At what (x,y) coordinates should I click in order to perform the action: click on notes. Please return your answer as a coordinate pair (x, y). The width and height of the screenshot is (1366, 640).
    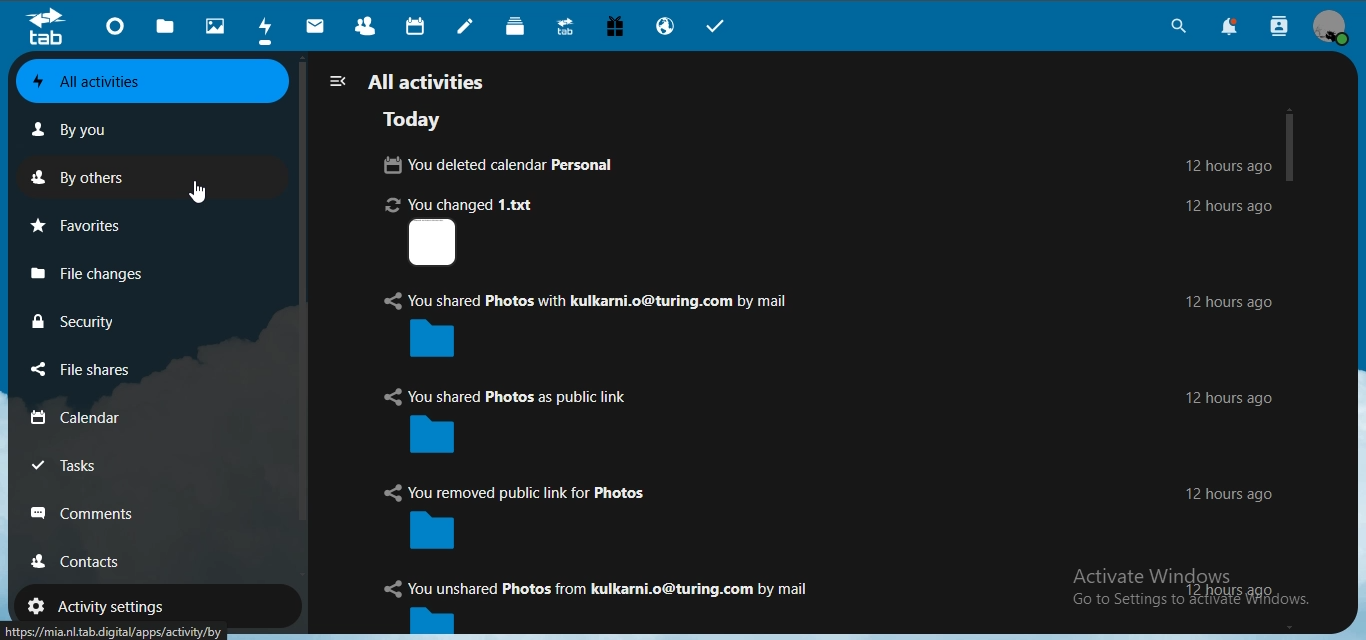
    Looking at the image, I should click on (470, 26).